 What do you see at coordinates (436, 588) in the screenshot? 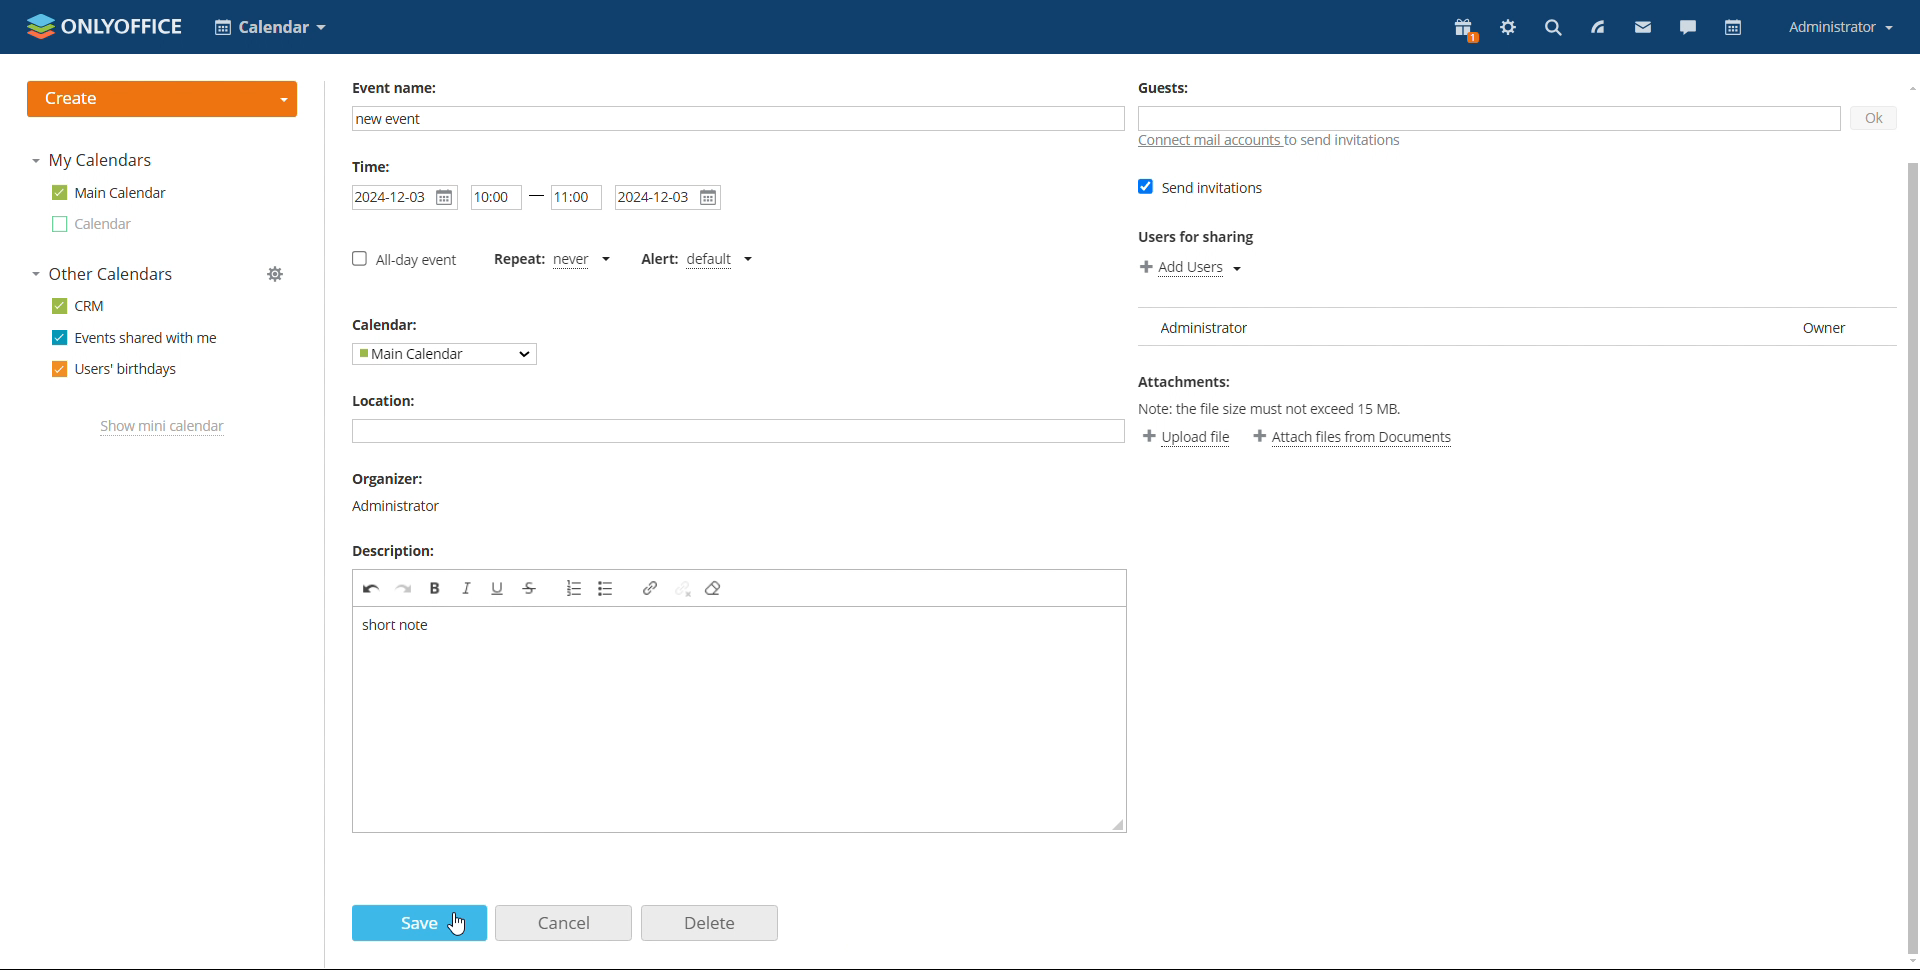
I see `bold` at bounding box center [436, 588].